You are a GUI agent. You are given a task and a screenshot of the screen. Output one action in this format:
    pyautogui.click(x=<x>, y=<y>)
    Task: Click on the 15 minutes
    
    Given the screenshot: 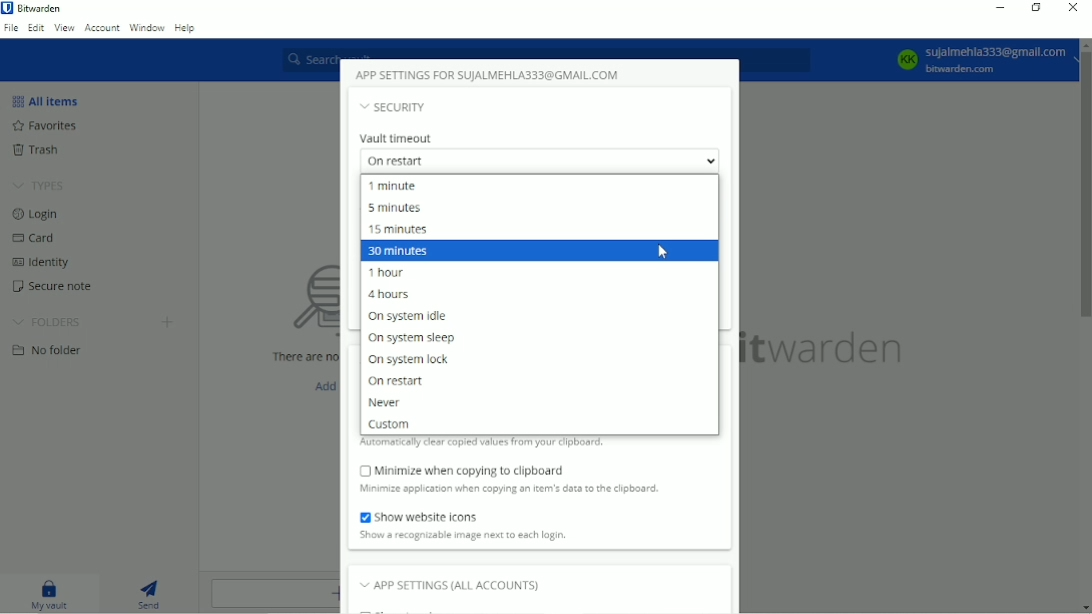 What is the action you would take?
    pyautogui.click(x=404, y=229)
    